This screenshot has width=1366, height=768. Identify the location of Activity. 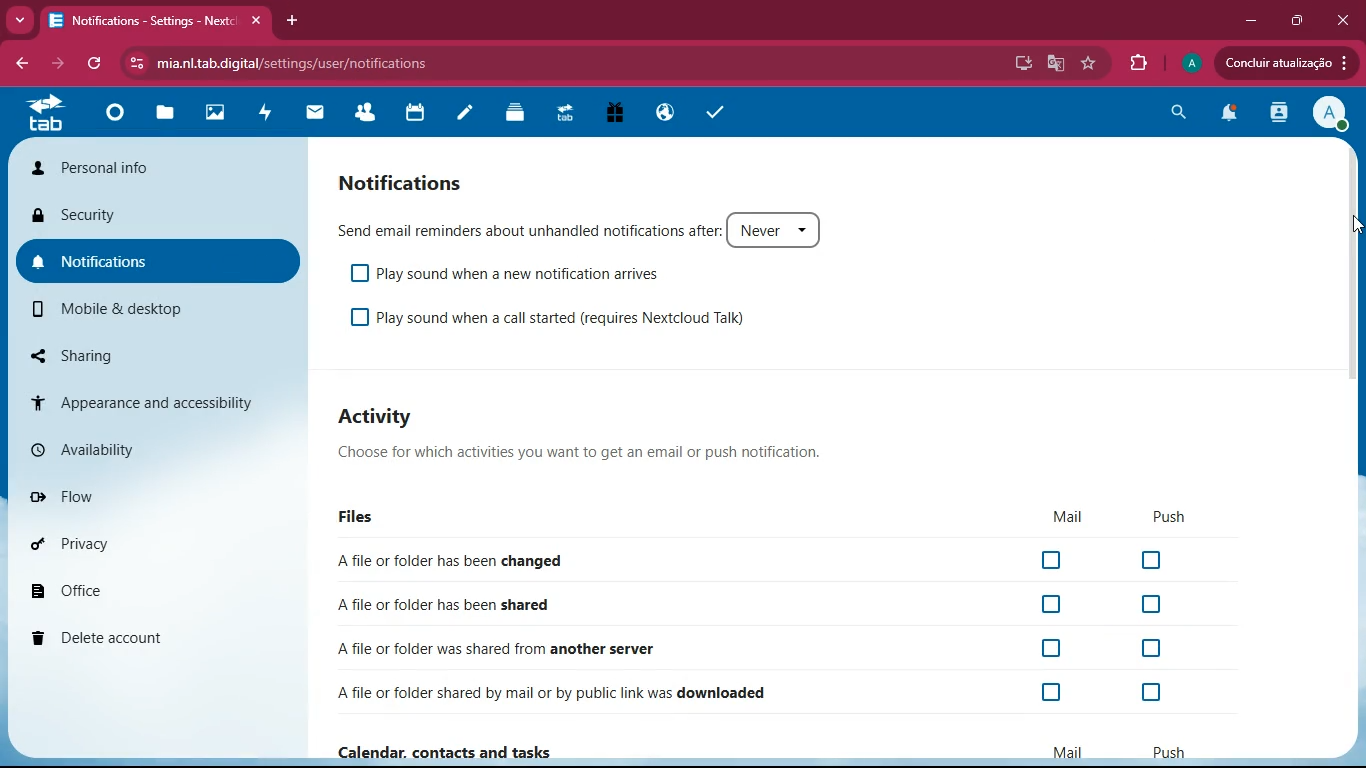
(377, 415).